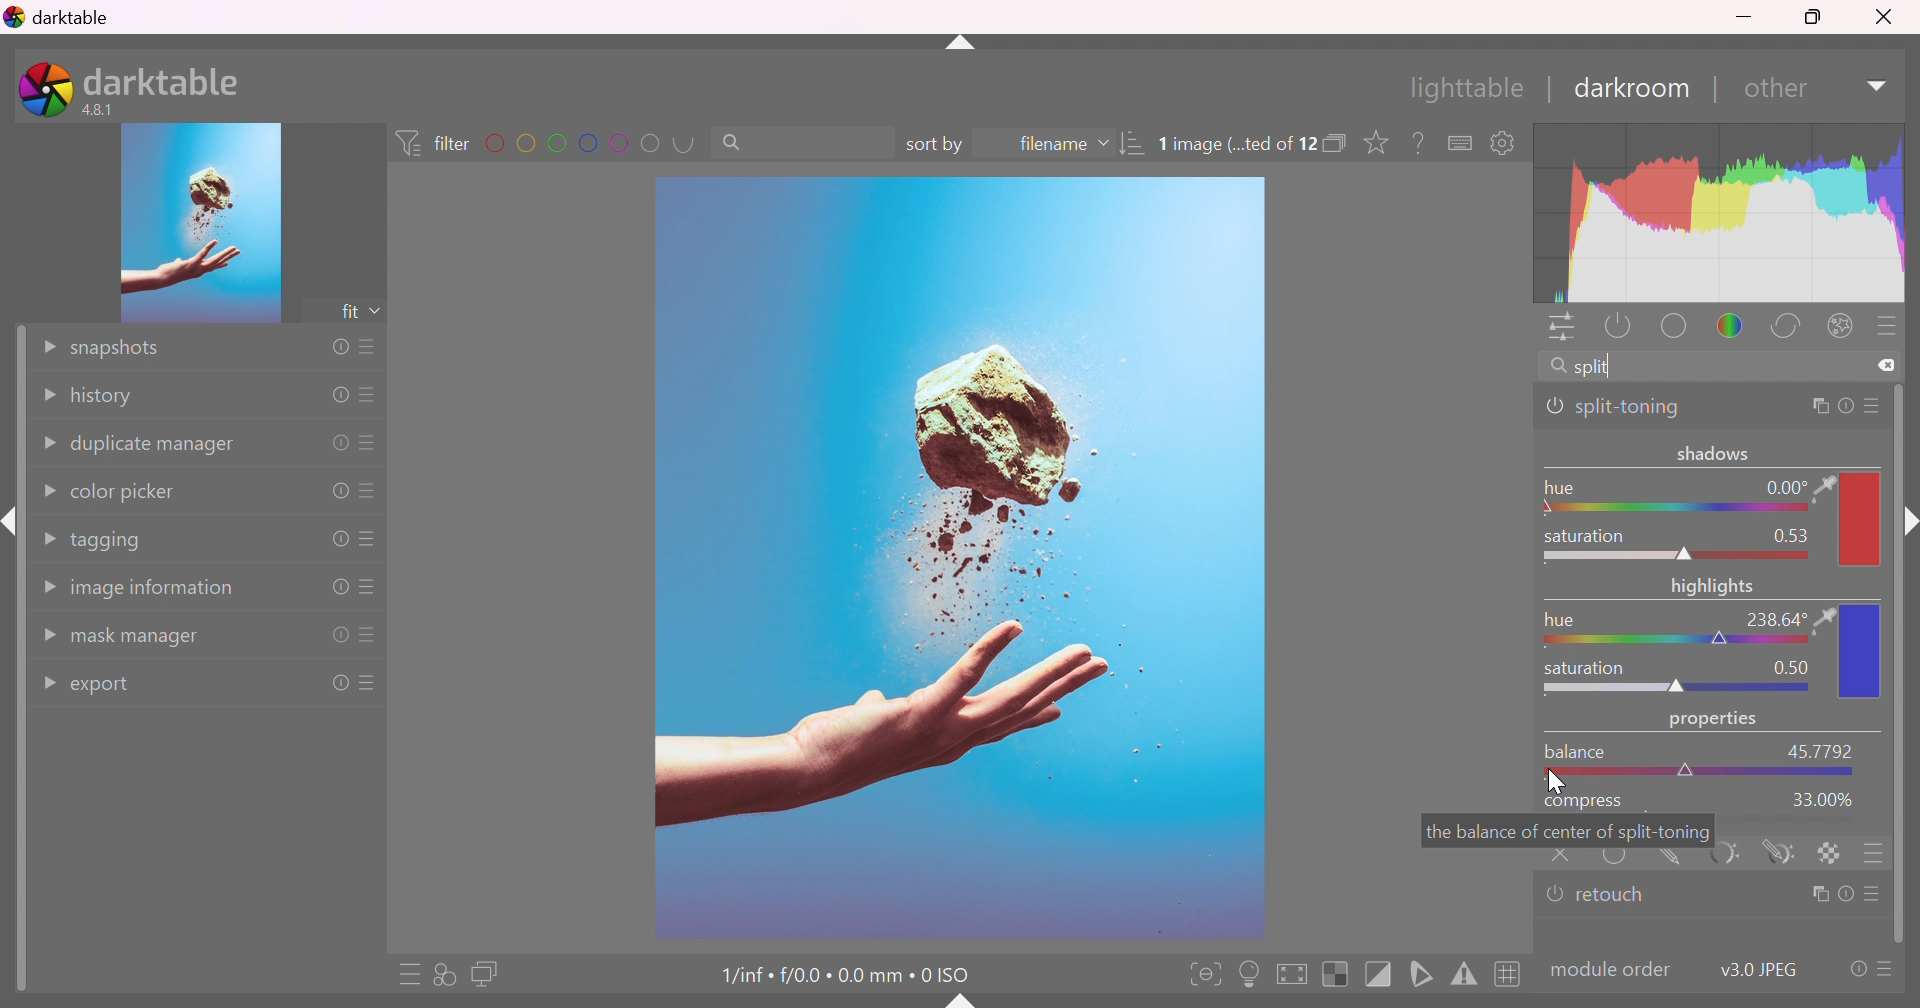  Describe the element at coordinates (1885, 328) in the screenshot. I see `presets` at that location.